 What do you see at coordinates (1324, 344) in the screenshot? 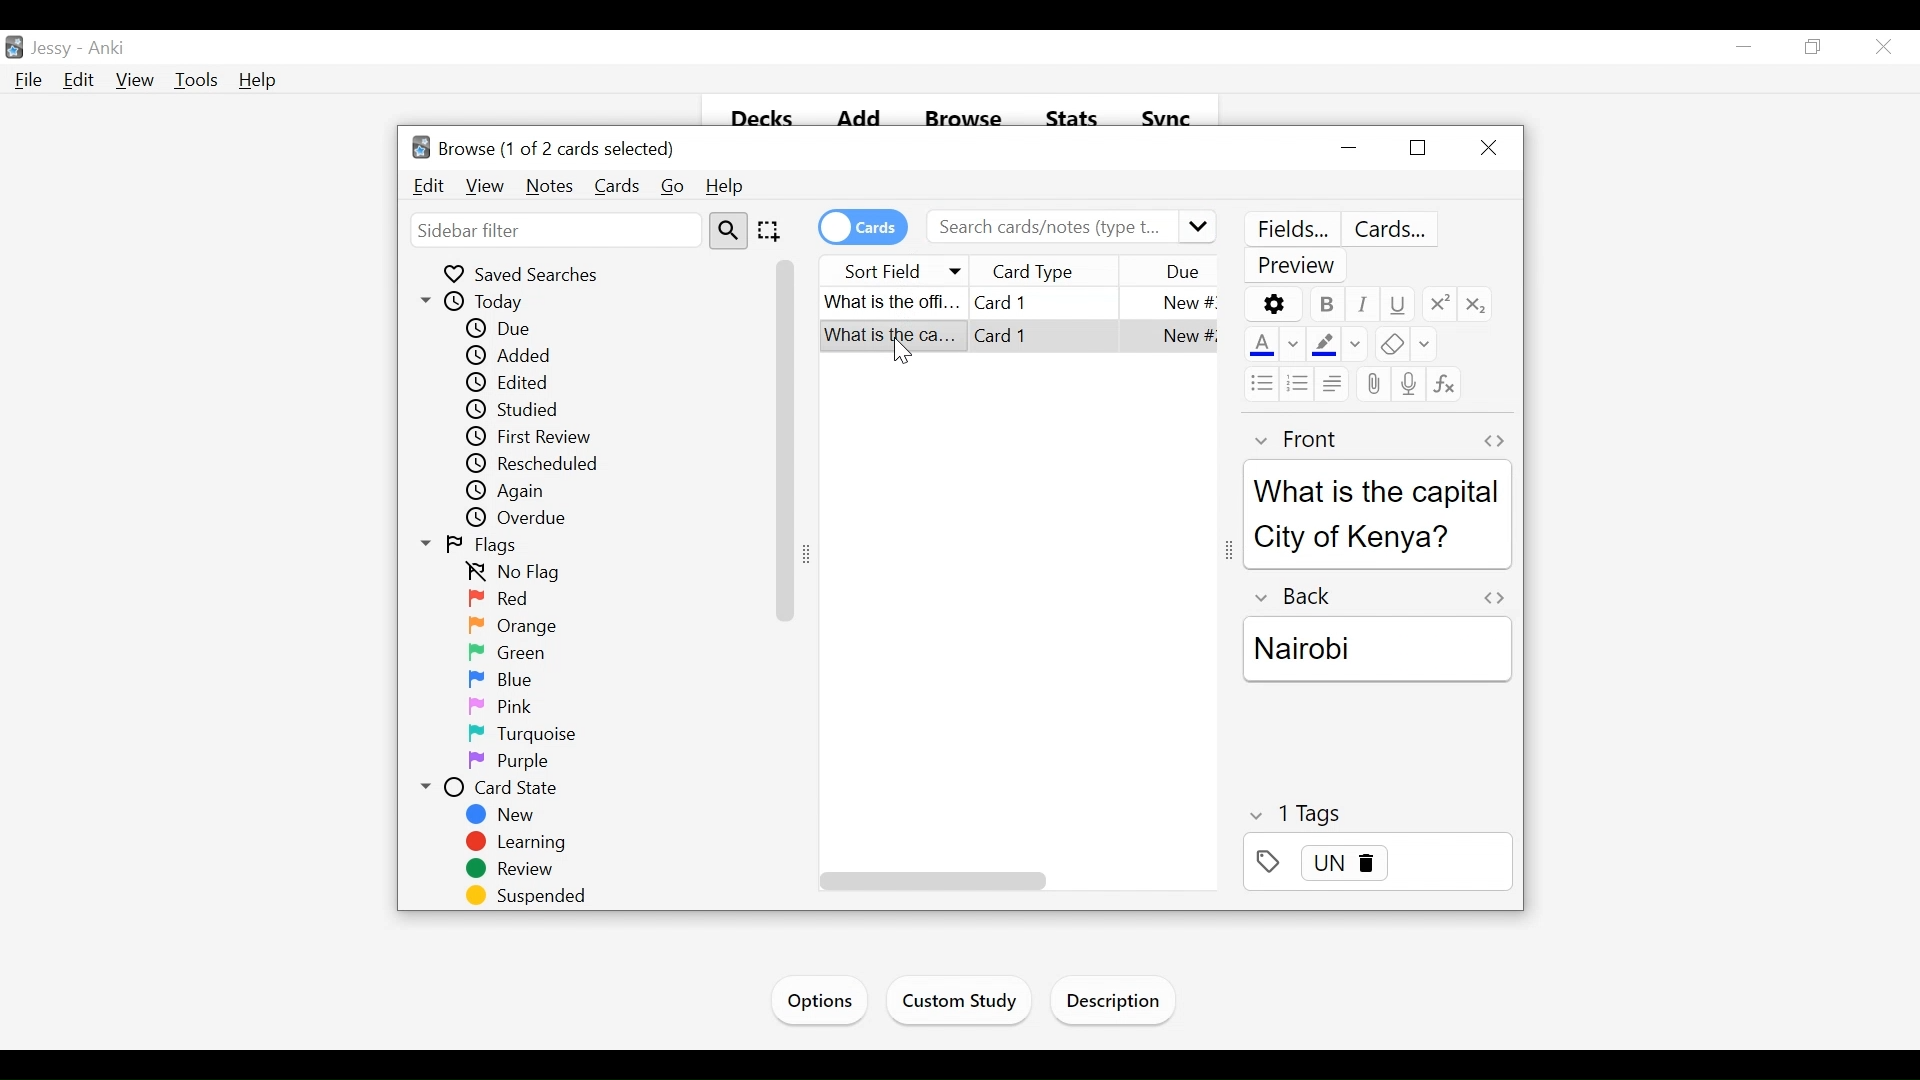
I see `Highlight color` at bounding box center [1324, 344].